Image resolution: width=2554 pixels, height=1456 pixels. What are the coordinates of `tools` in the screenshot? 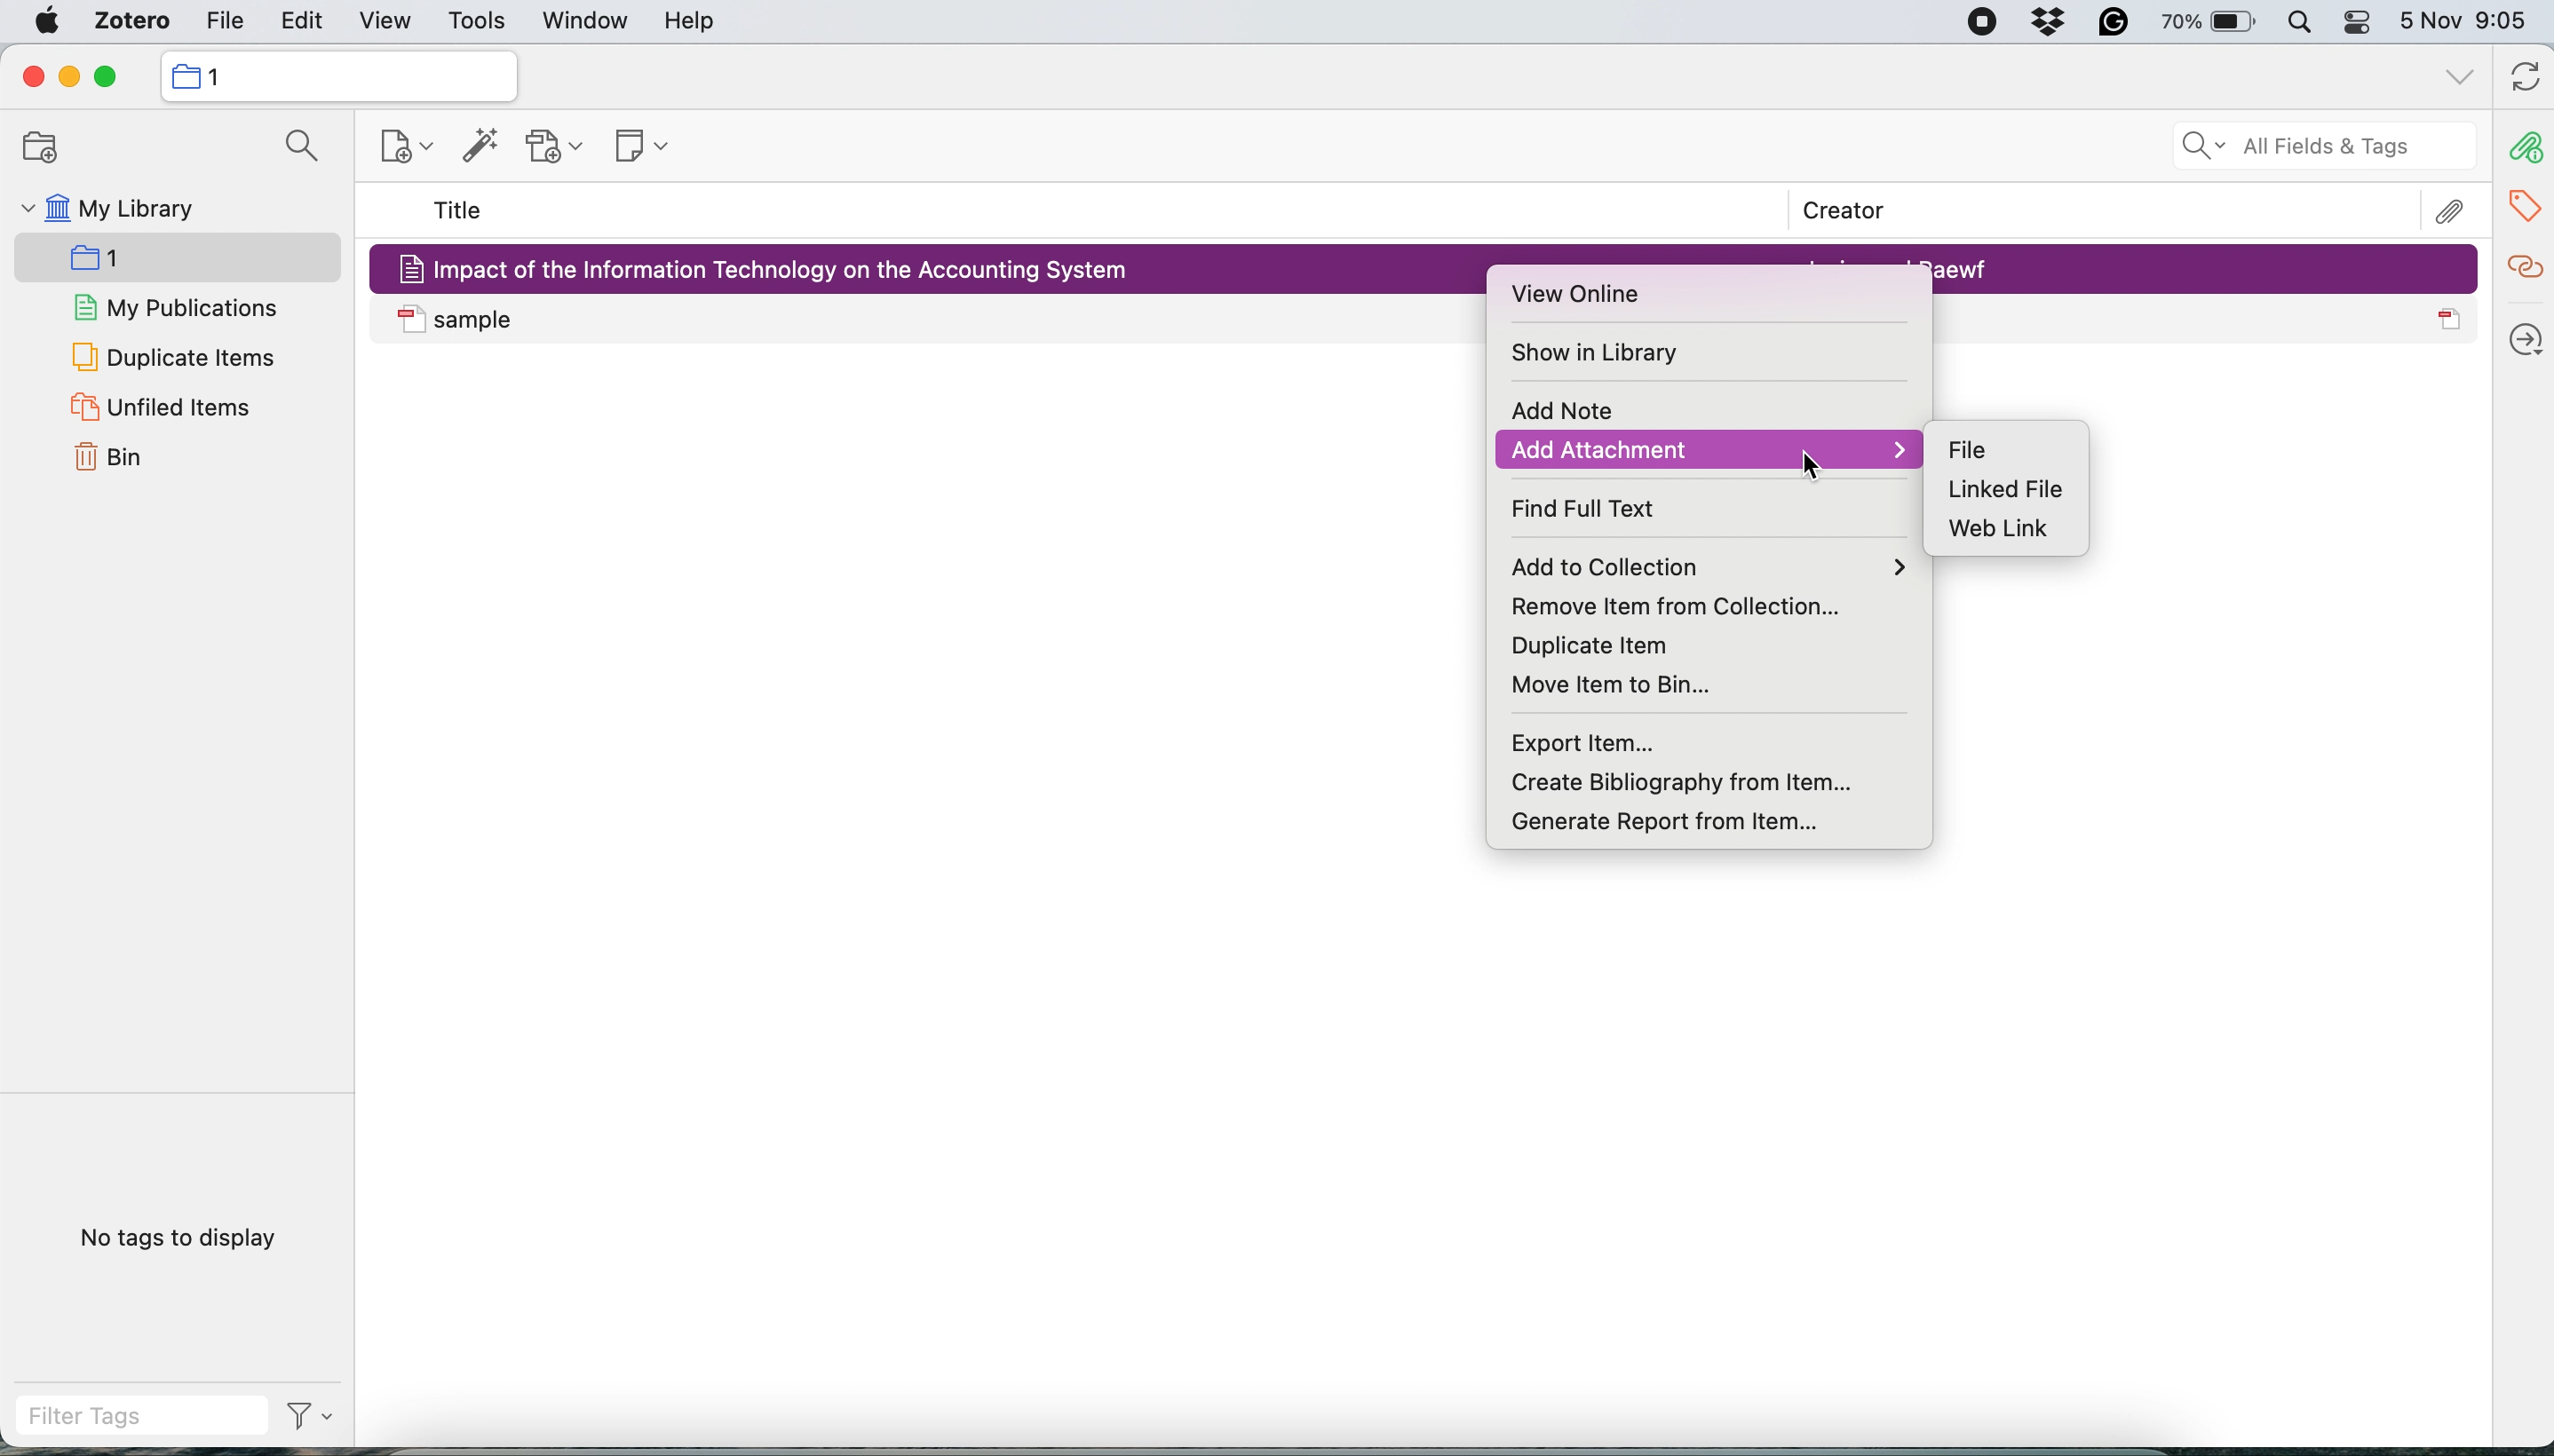 It's located at (476, 23).